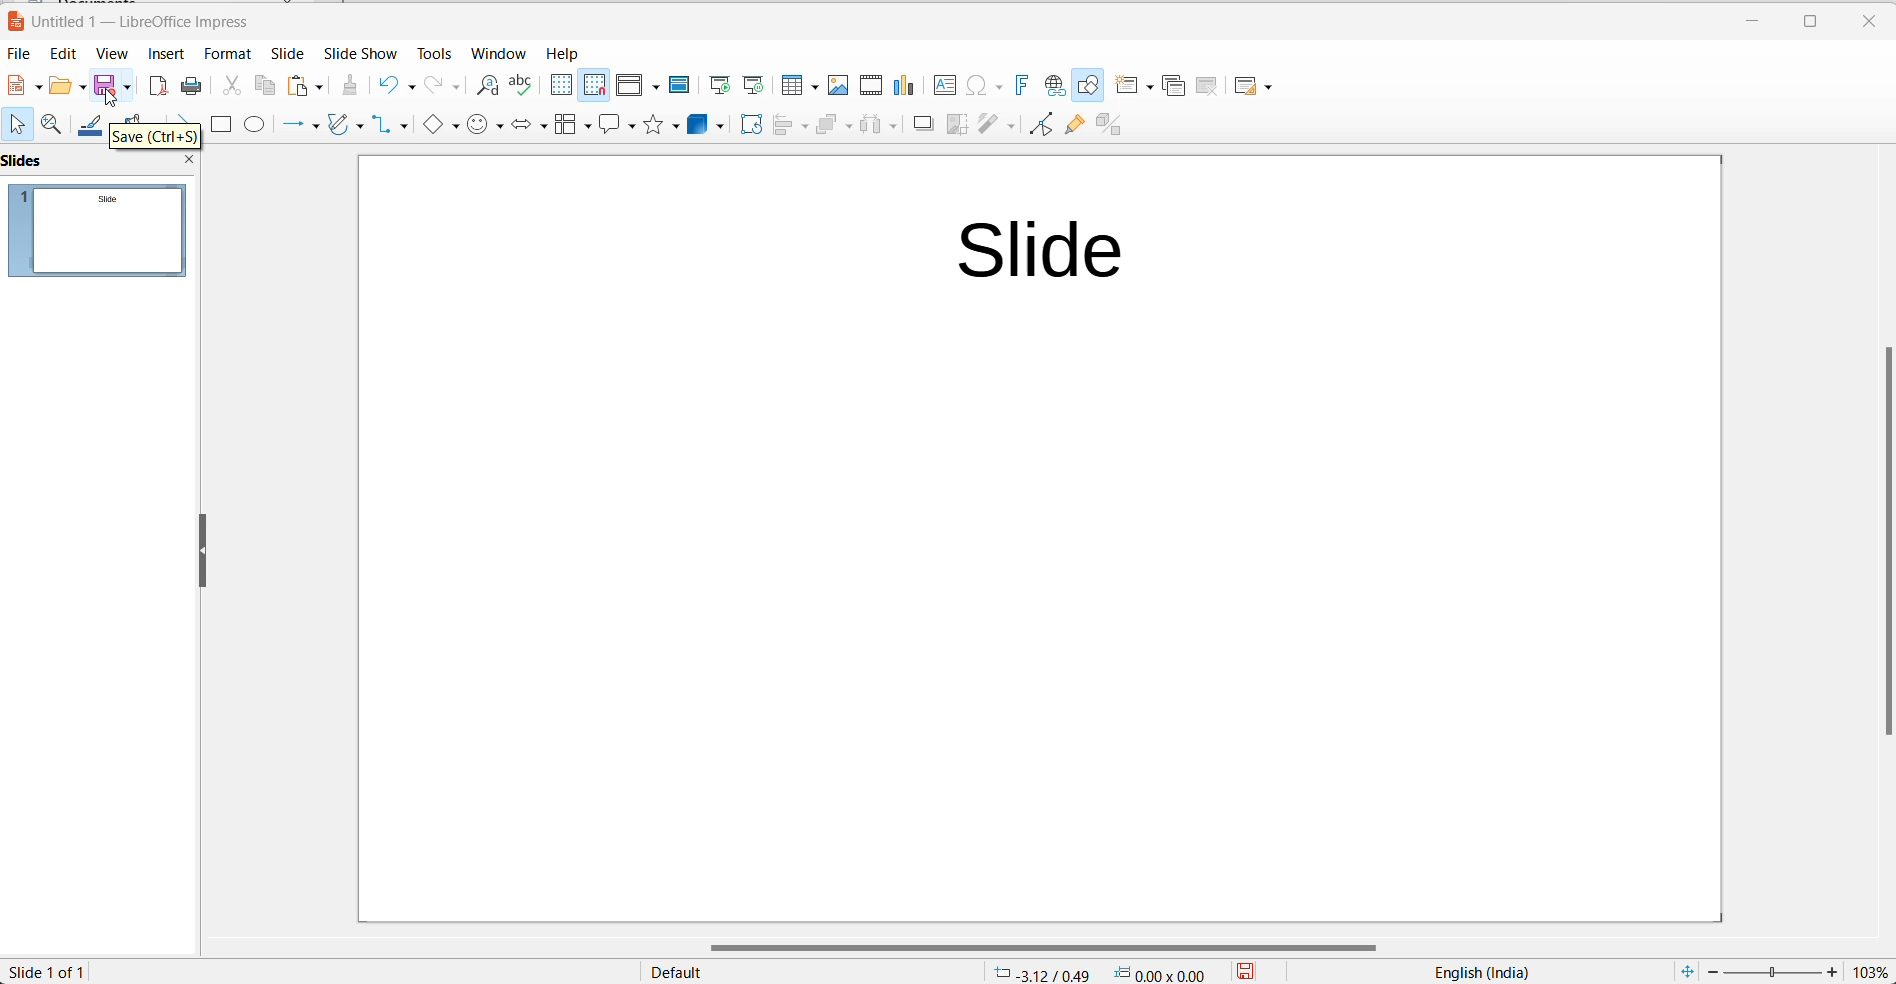 This screenshot has width=1896, height=984. What do you see at coordinates (1054, 86) in the screenshot?
I see `insert hyperlink` at bounding box center [1054, 86].